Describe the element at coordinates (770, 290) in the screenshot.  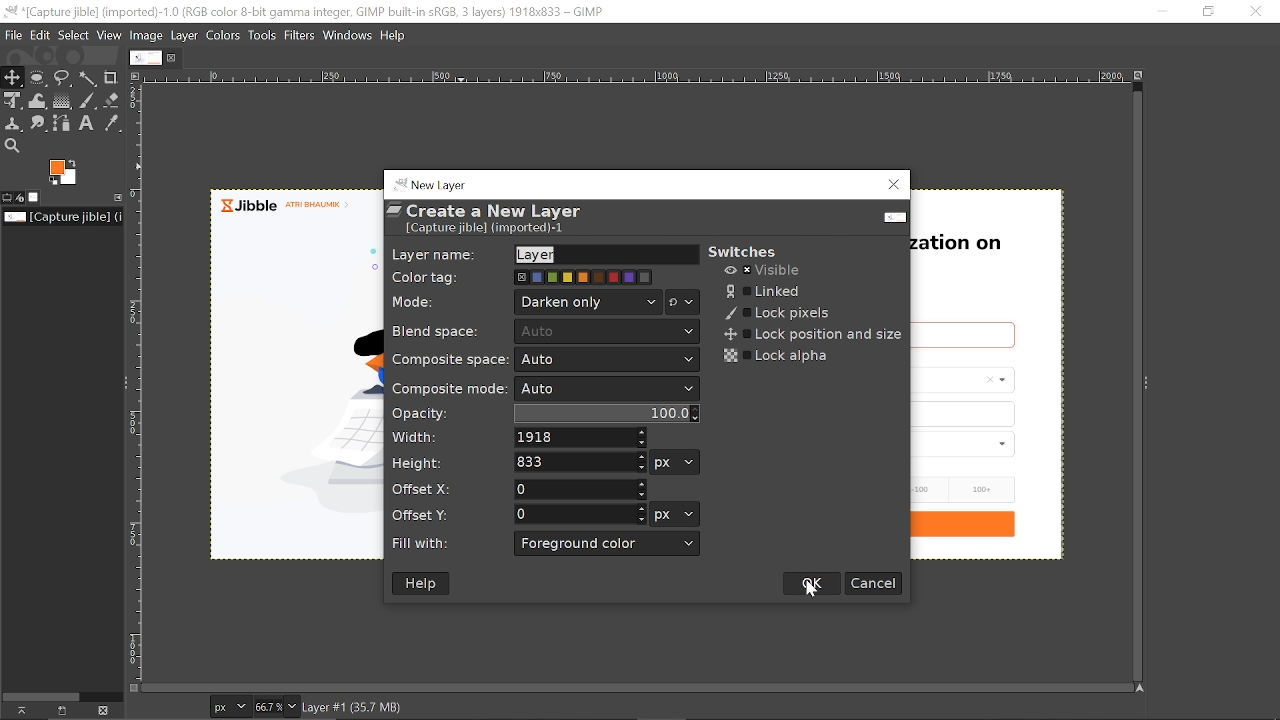
I see `Linked` at that location.